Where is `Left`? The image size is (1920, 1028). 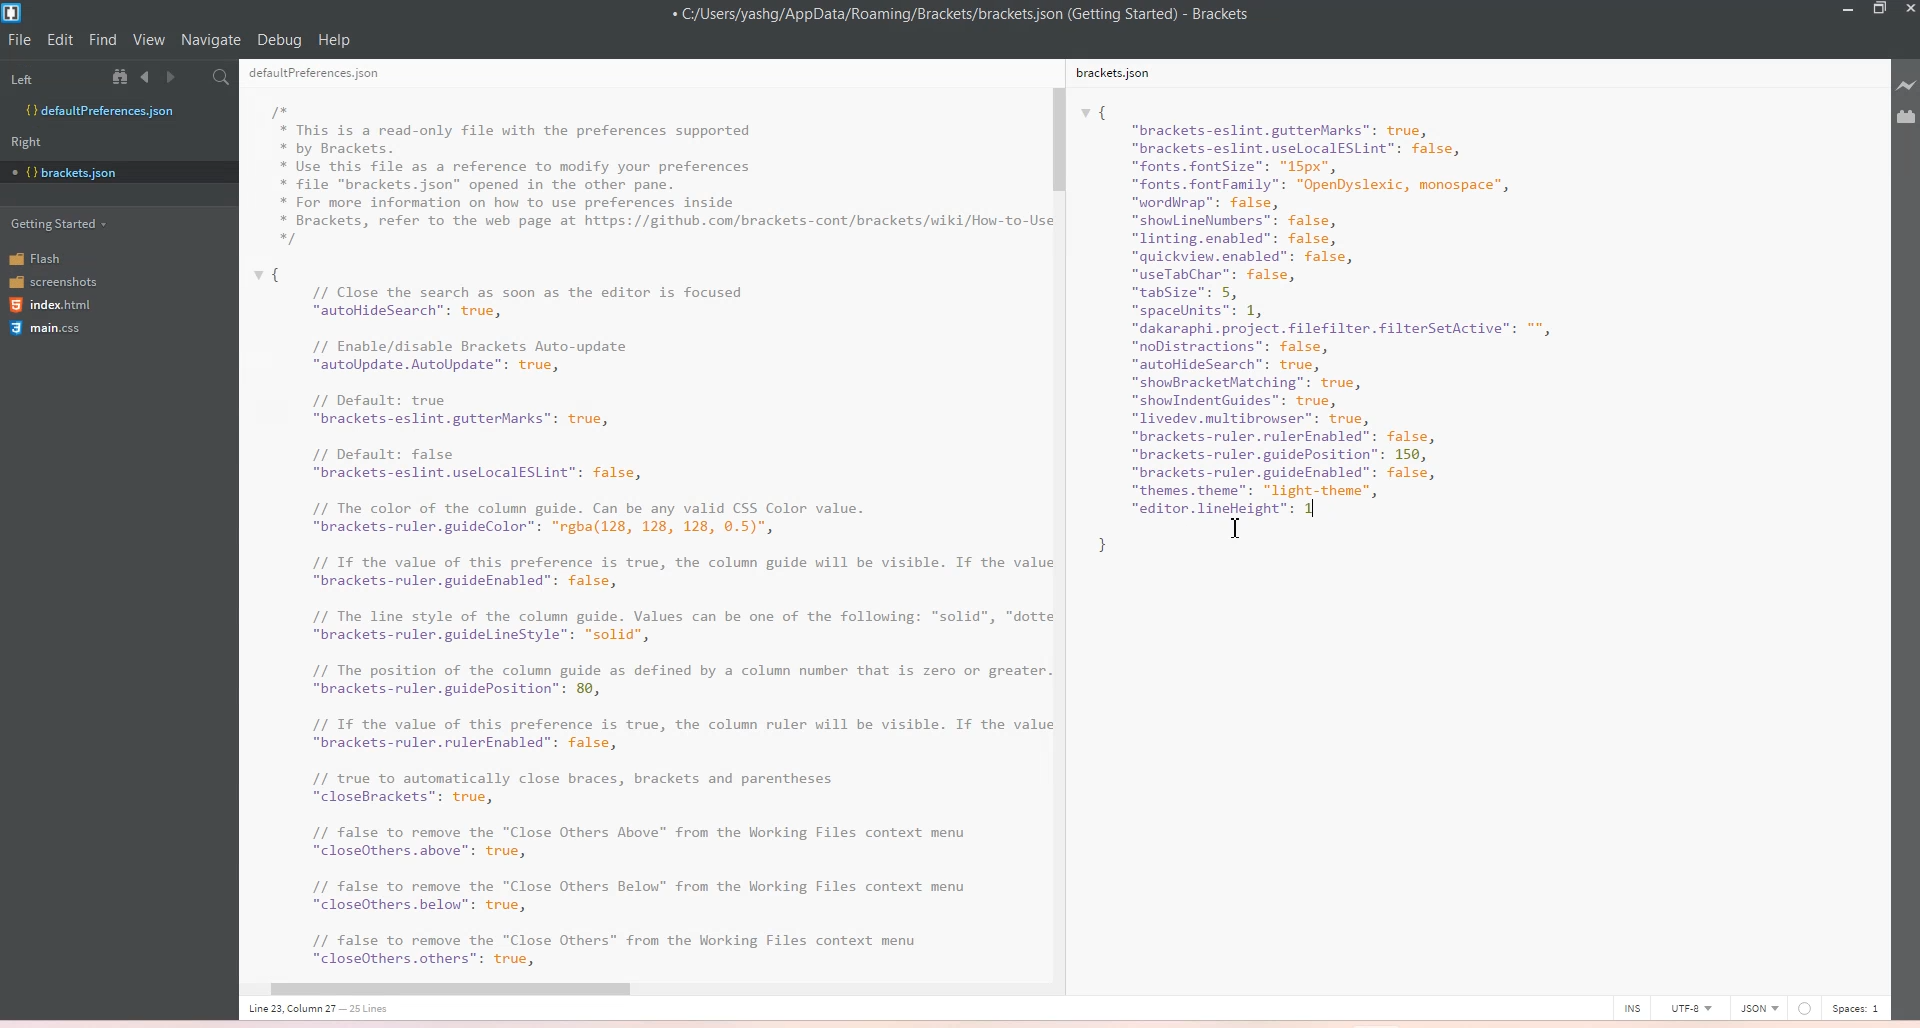
Left is located at coordinates (49, 76).